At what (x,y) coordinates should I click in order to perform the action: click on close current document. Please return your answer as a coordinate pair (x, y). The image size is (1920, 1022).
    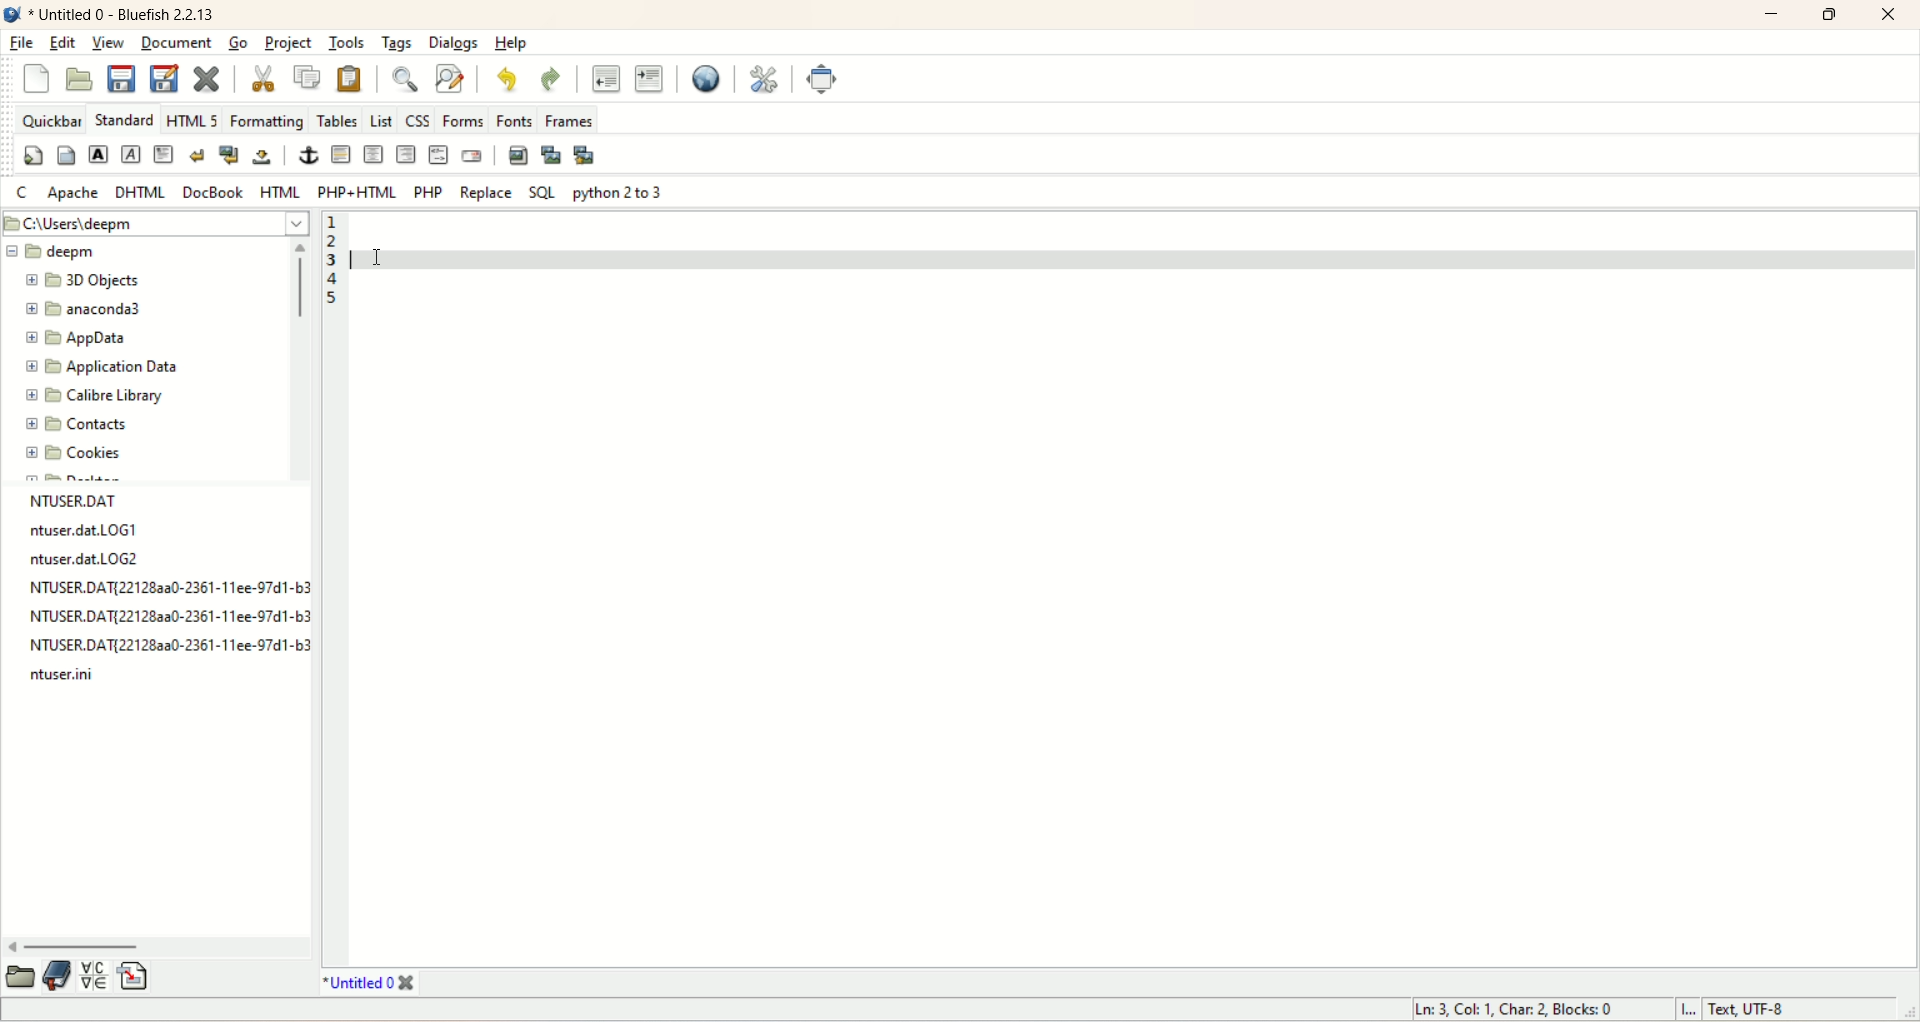
    Looking at the image, I should click on (209, 75).